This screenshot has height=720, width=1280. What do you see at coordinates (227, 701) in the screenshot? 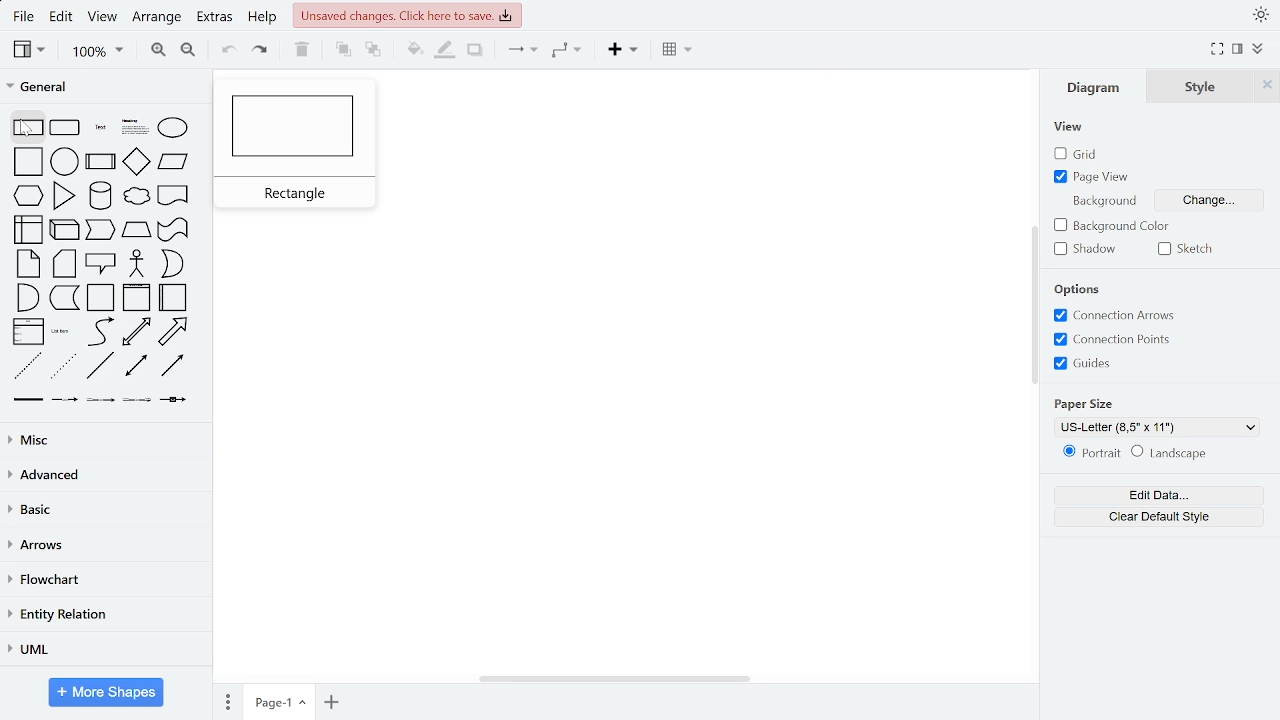
I see `pages` at bounding box center [227, 701].